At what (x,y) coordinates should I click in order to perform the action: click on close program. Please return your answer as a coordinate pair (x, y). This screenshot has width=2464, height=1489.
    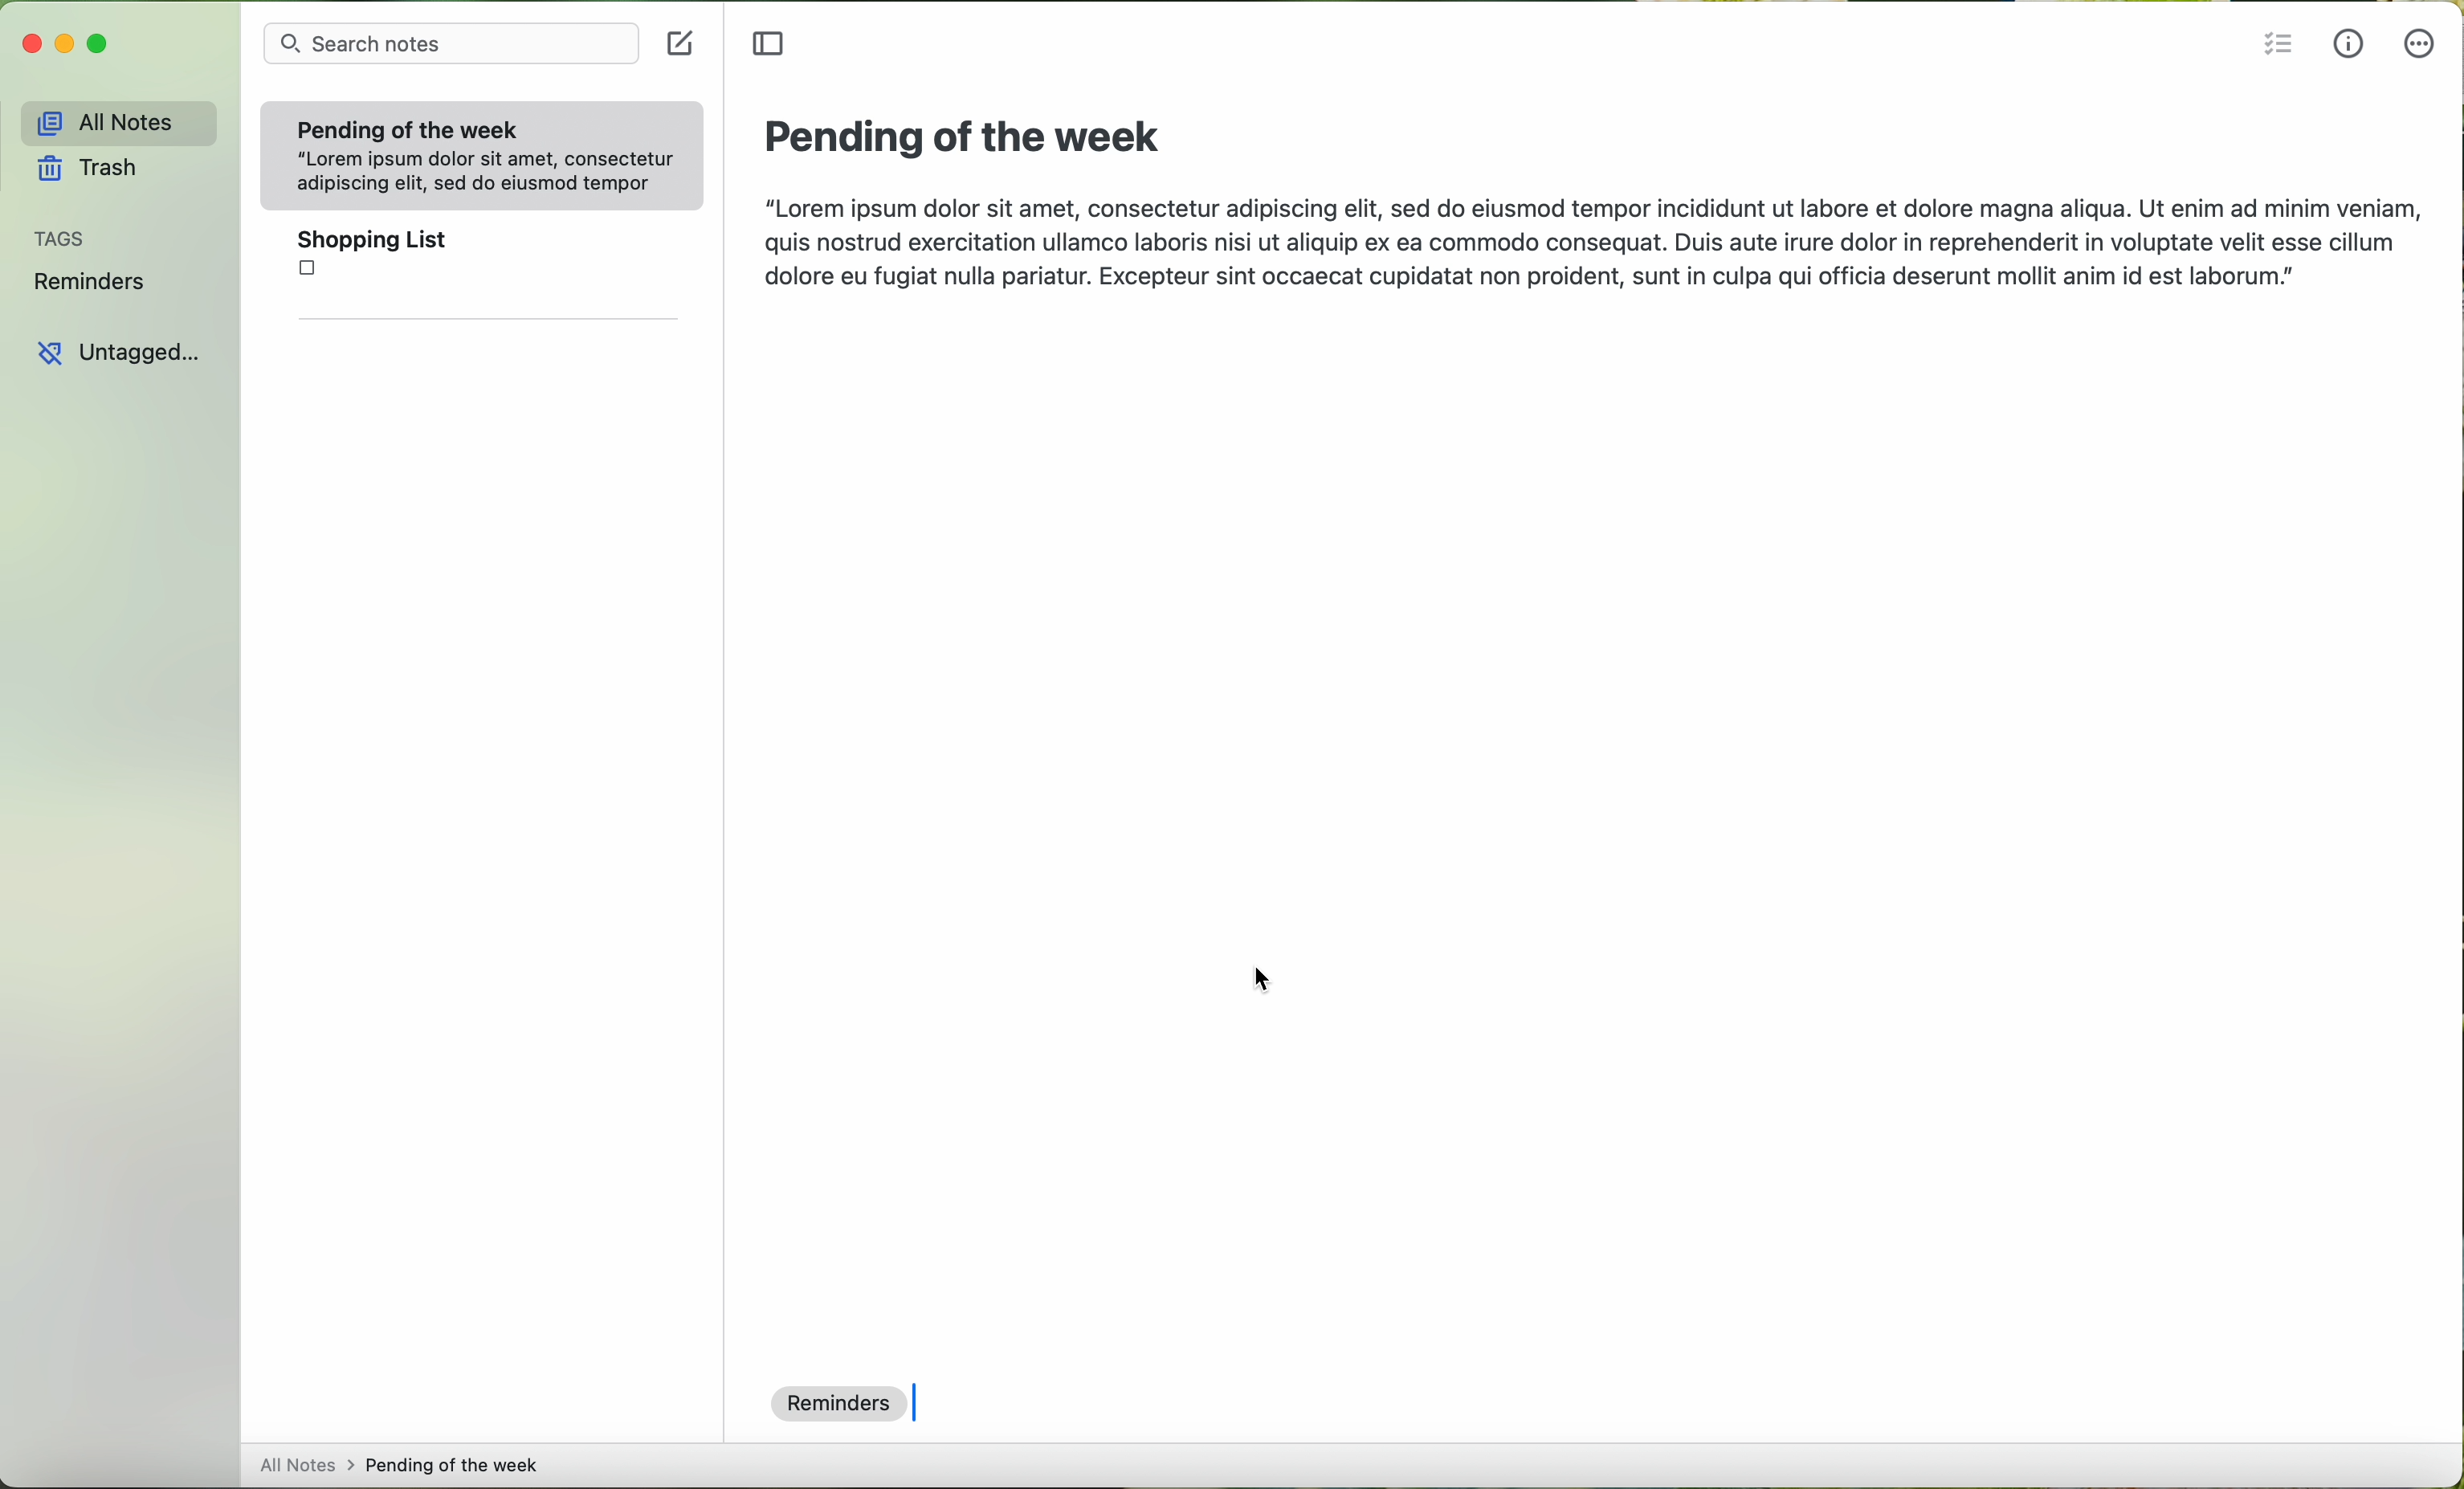
    Looking at the image, I should click on (28, 44).